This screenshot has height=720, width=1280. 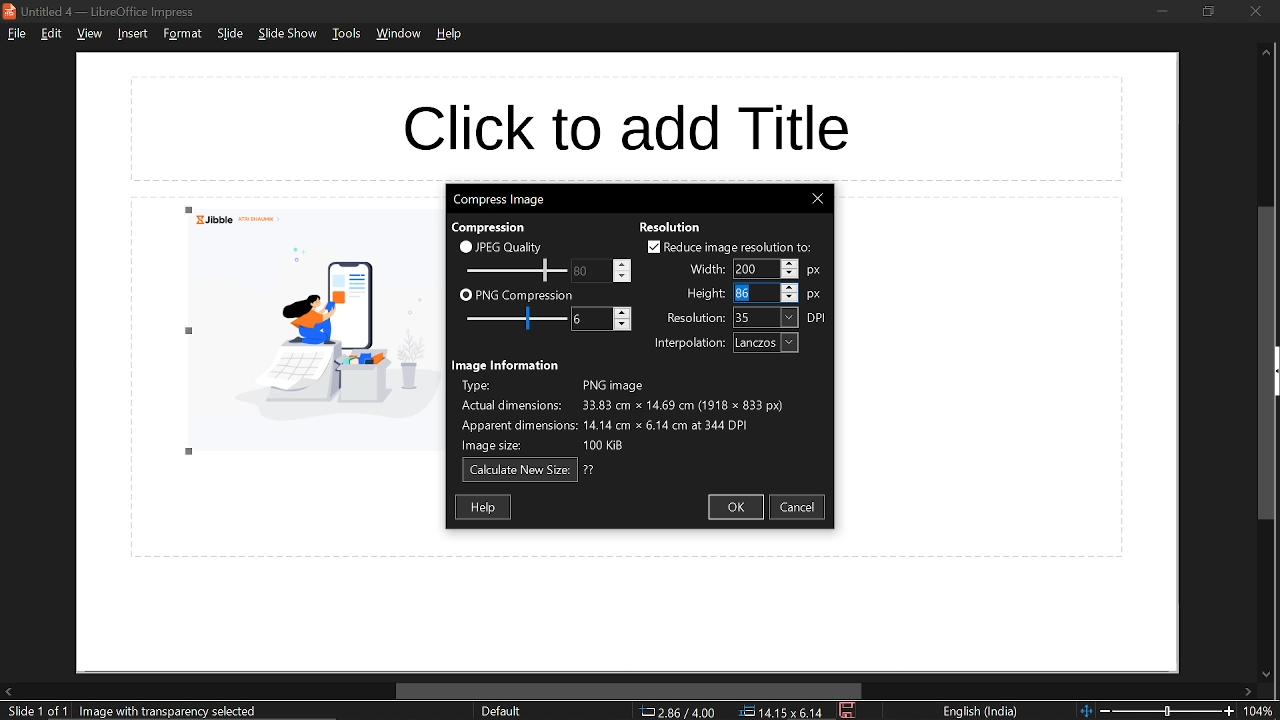 What do you see at coordinates (130, 33) in the screenshot?
I see `insert` at bounding box center [130, 33].